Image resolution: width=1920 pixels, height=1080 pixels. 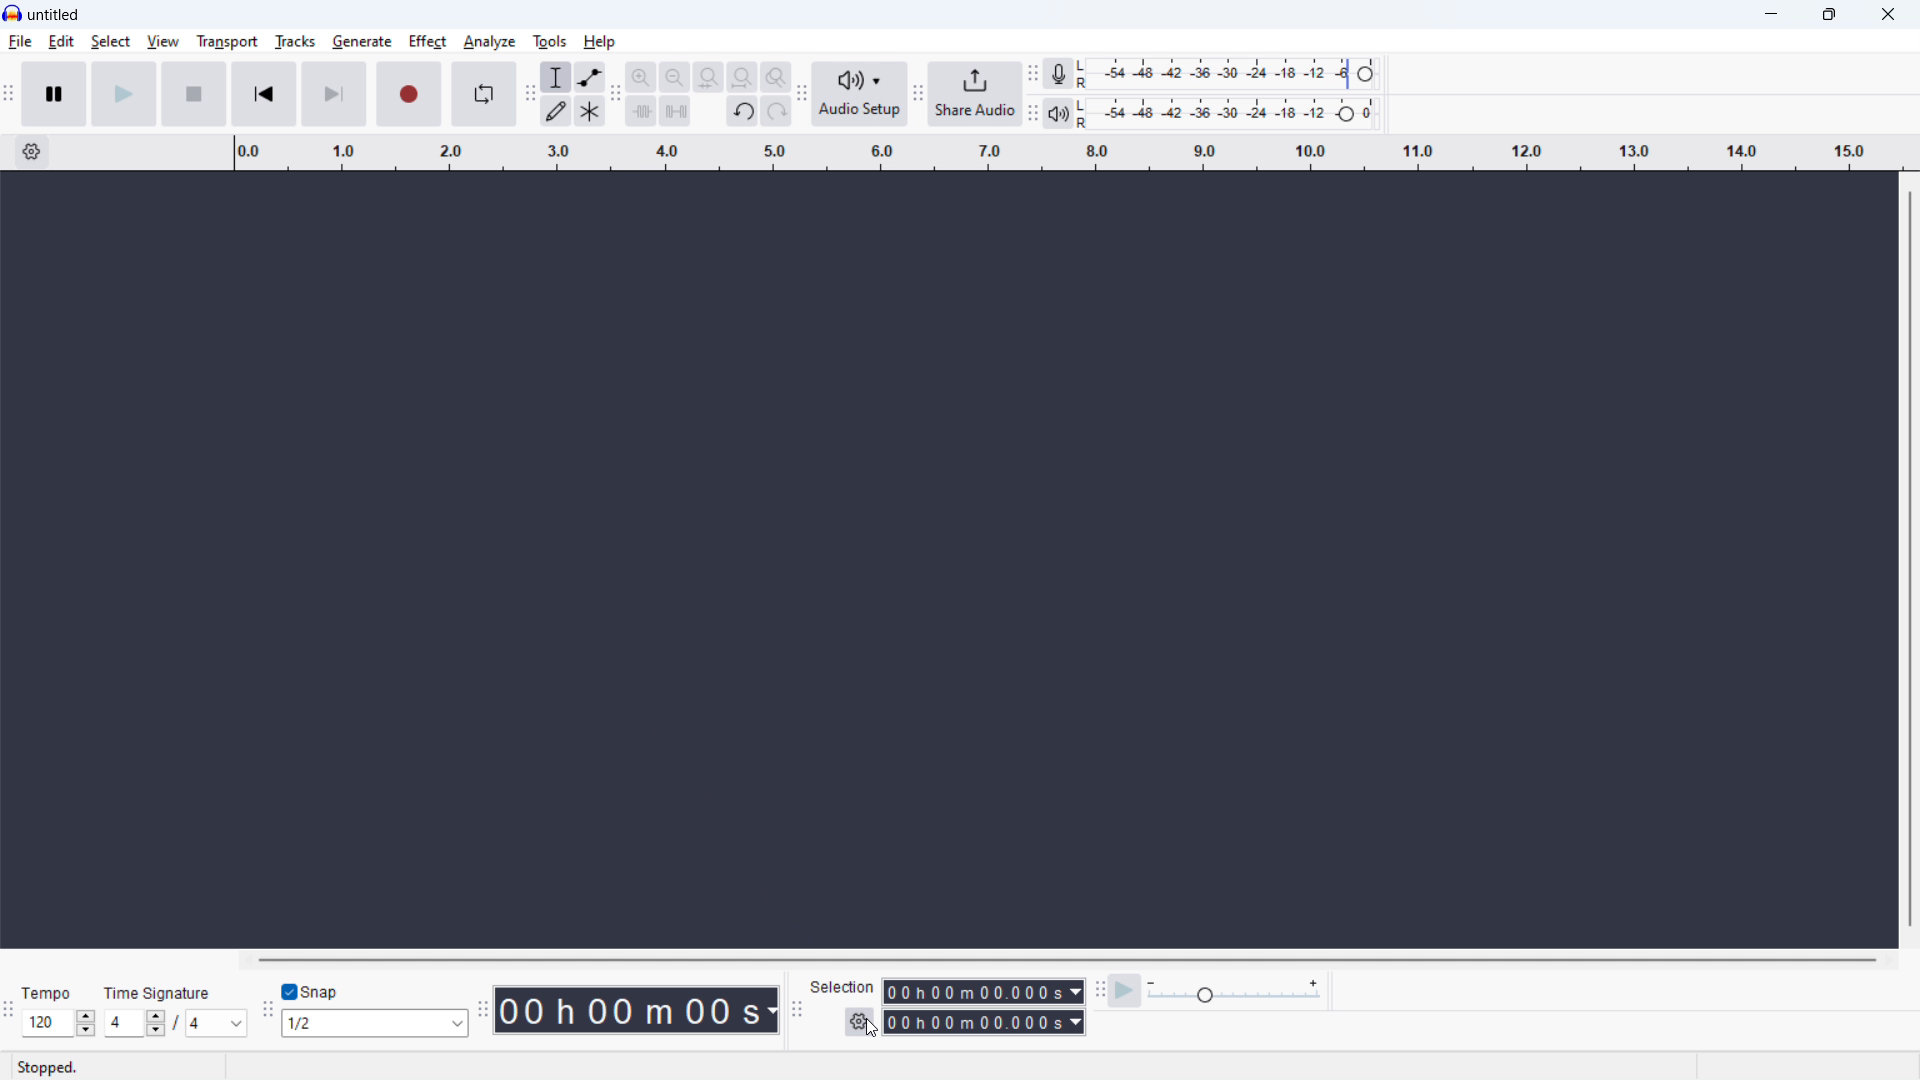 I want to click on effect, so click(x=427, y=42).